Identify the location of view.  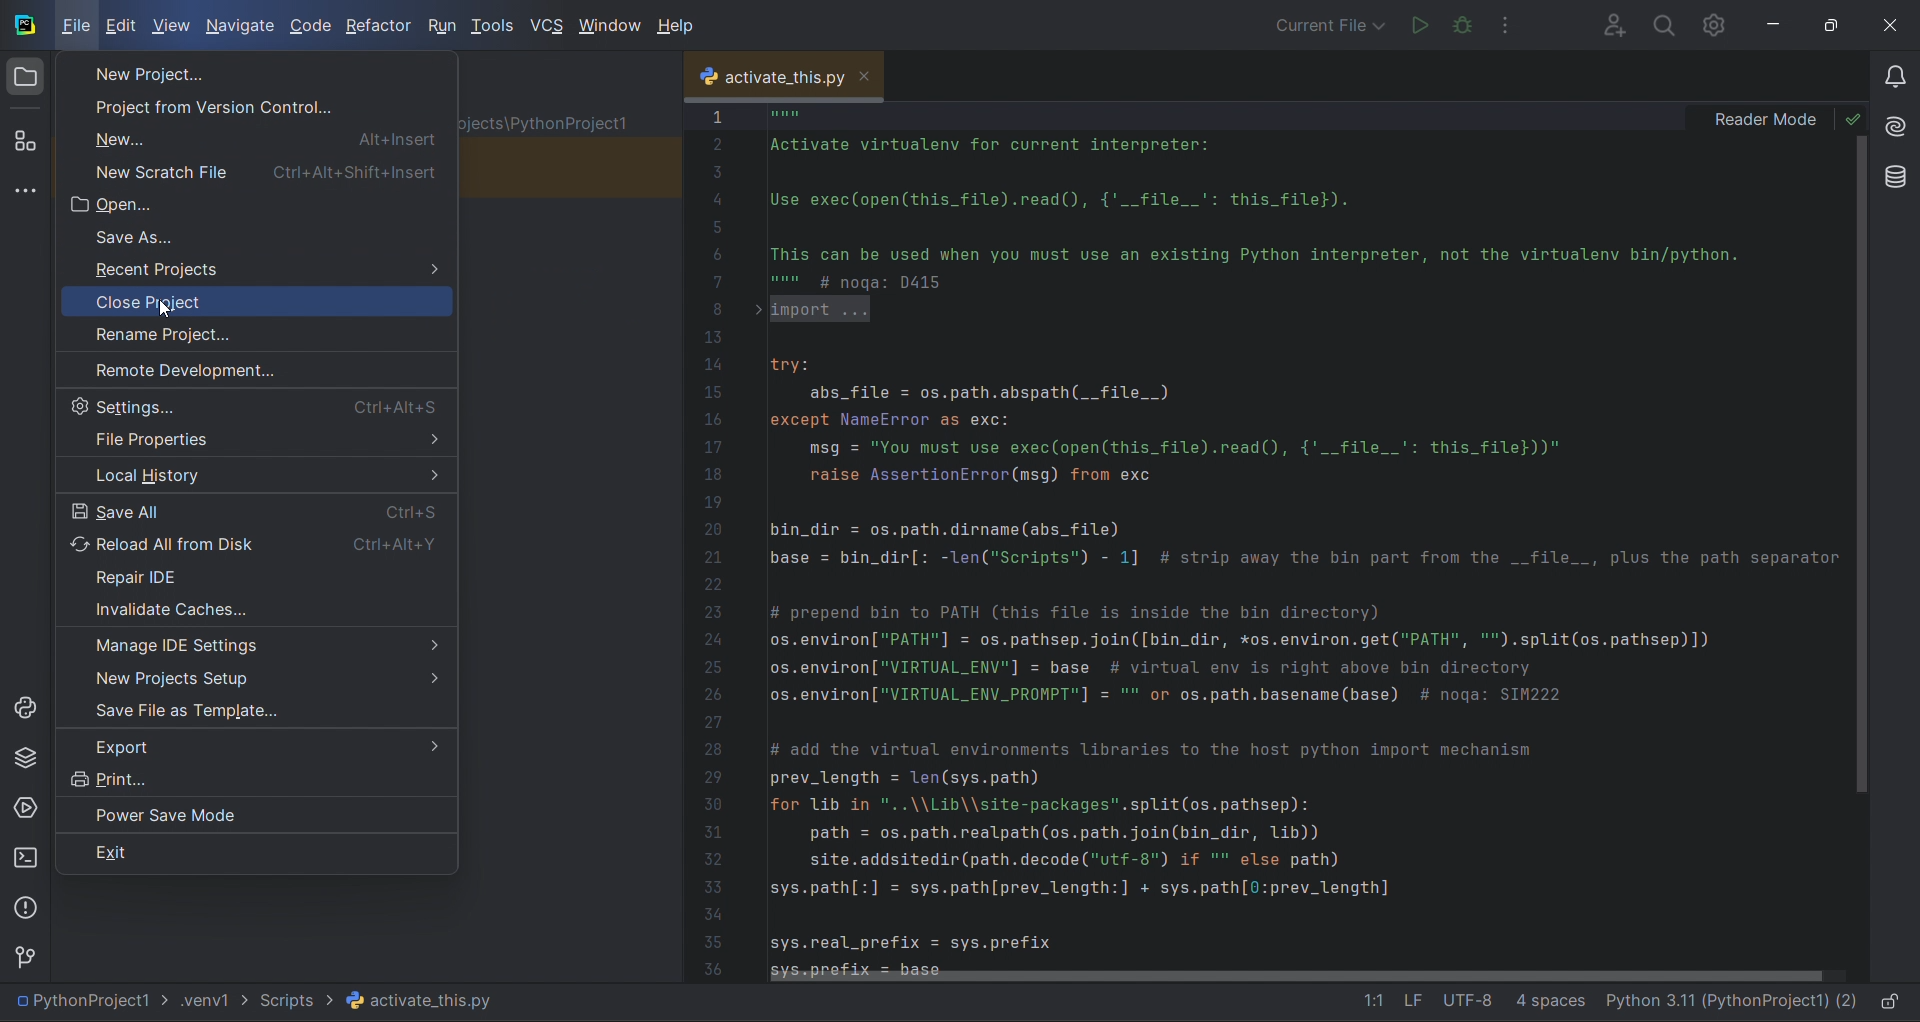
(167, 22).